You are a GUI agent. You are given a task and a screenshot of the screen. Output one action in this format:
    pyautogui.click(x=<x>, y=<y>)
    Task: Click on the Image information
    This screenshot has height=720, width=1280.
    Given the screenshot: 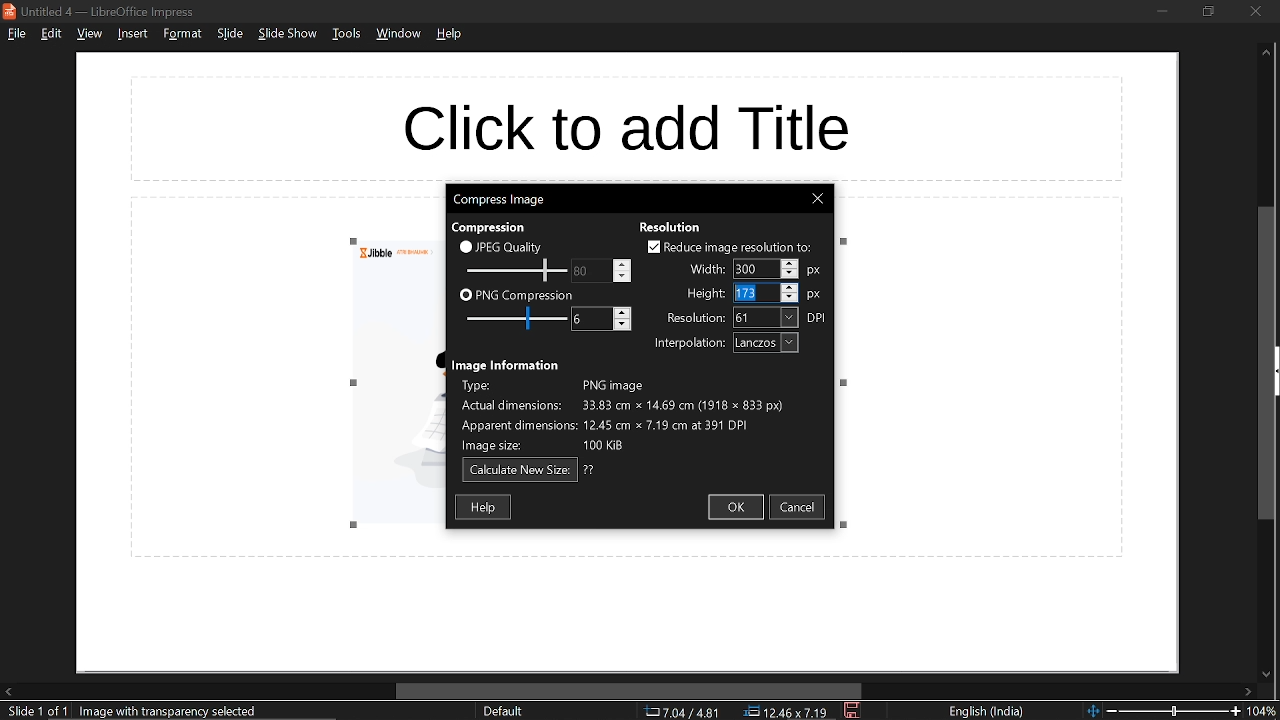 What is the action you would take?
    pyautogui.click(x=641, y=414)
    